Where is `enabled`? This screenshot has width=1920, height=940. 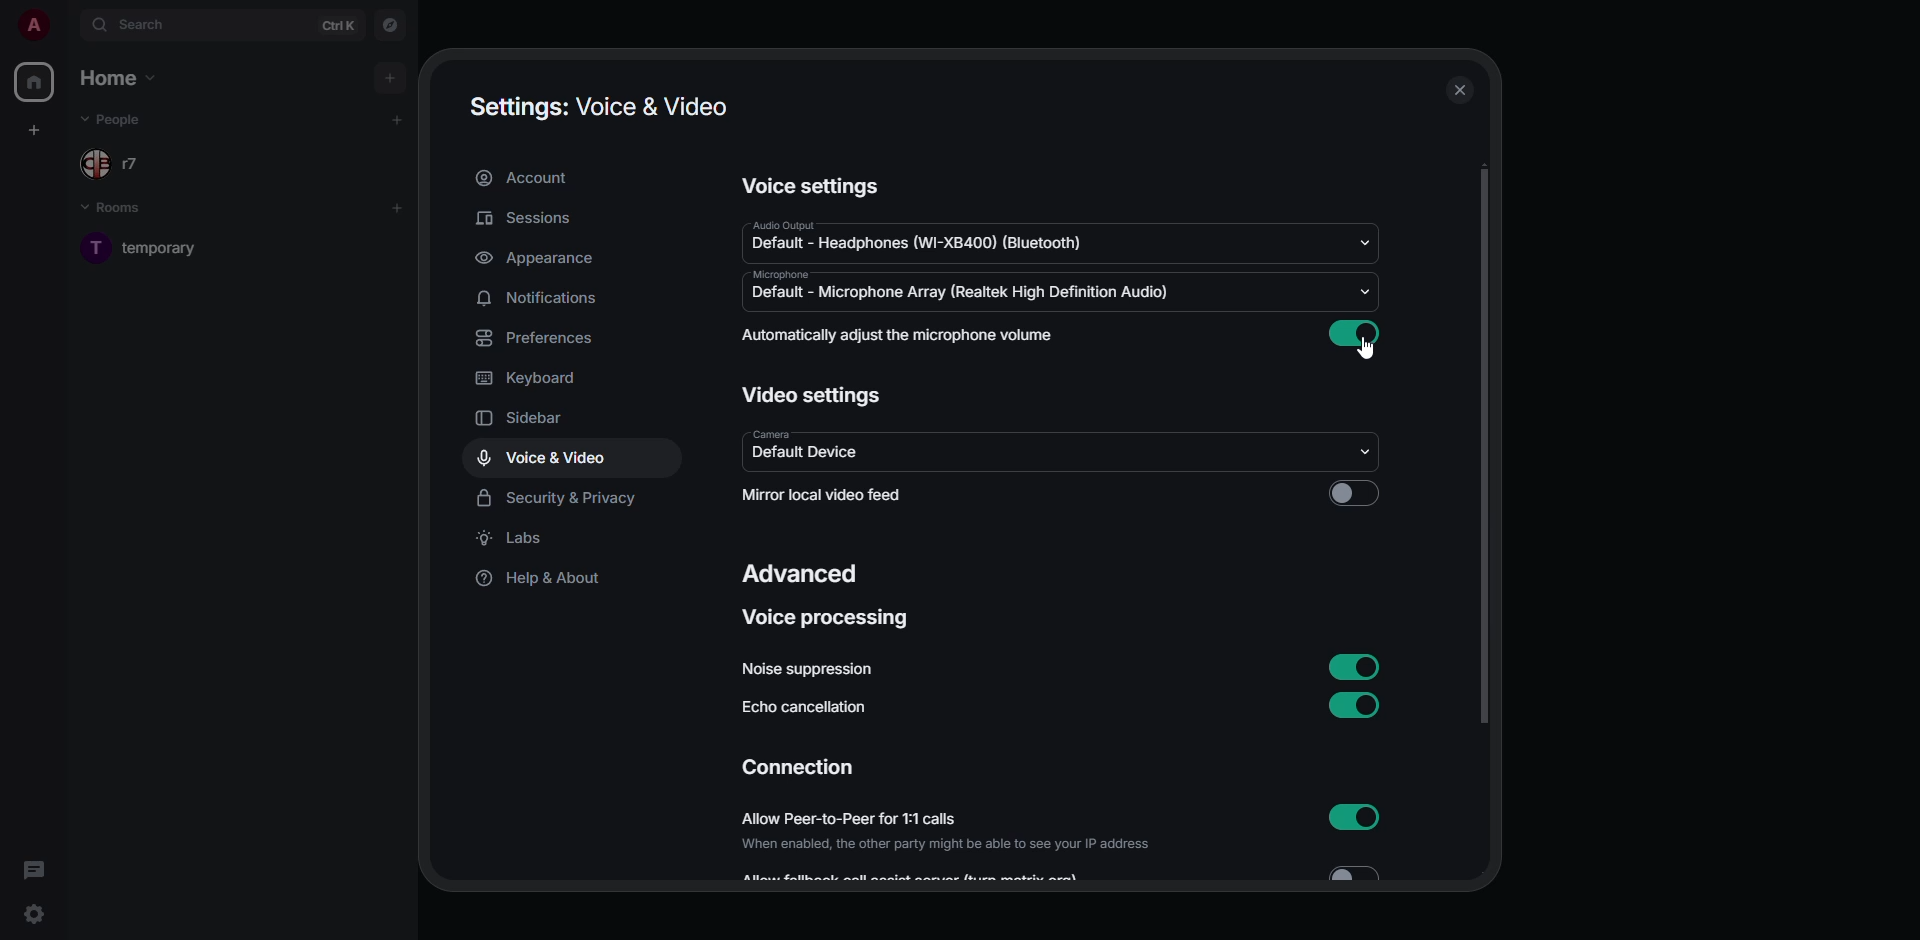 enabled is located at coordinates (1353, 704).